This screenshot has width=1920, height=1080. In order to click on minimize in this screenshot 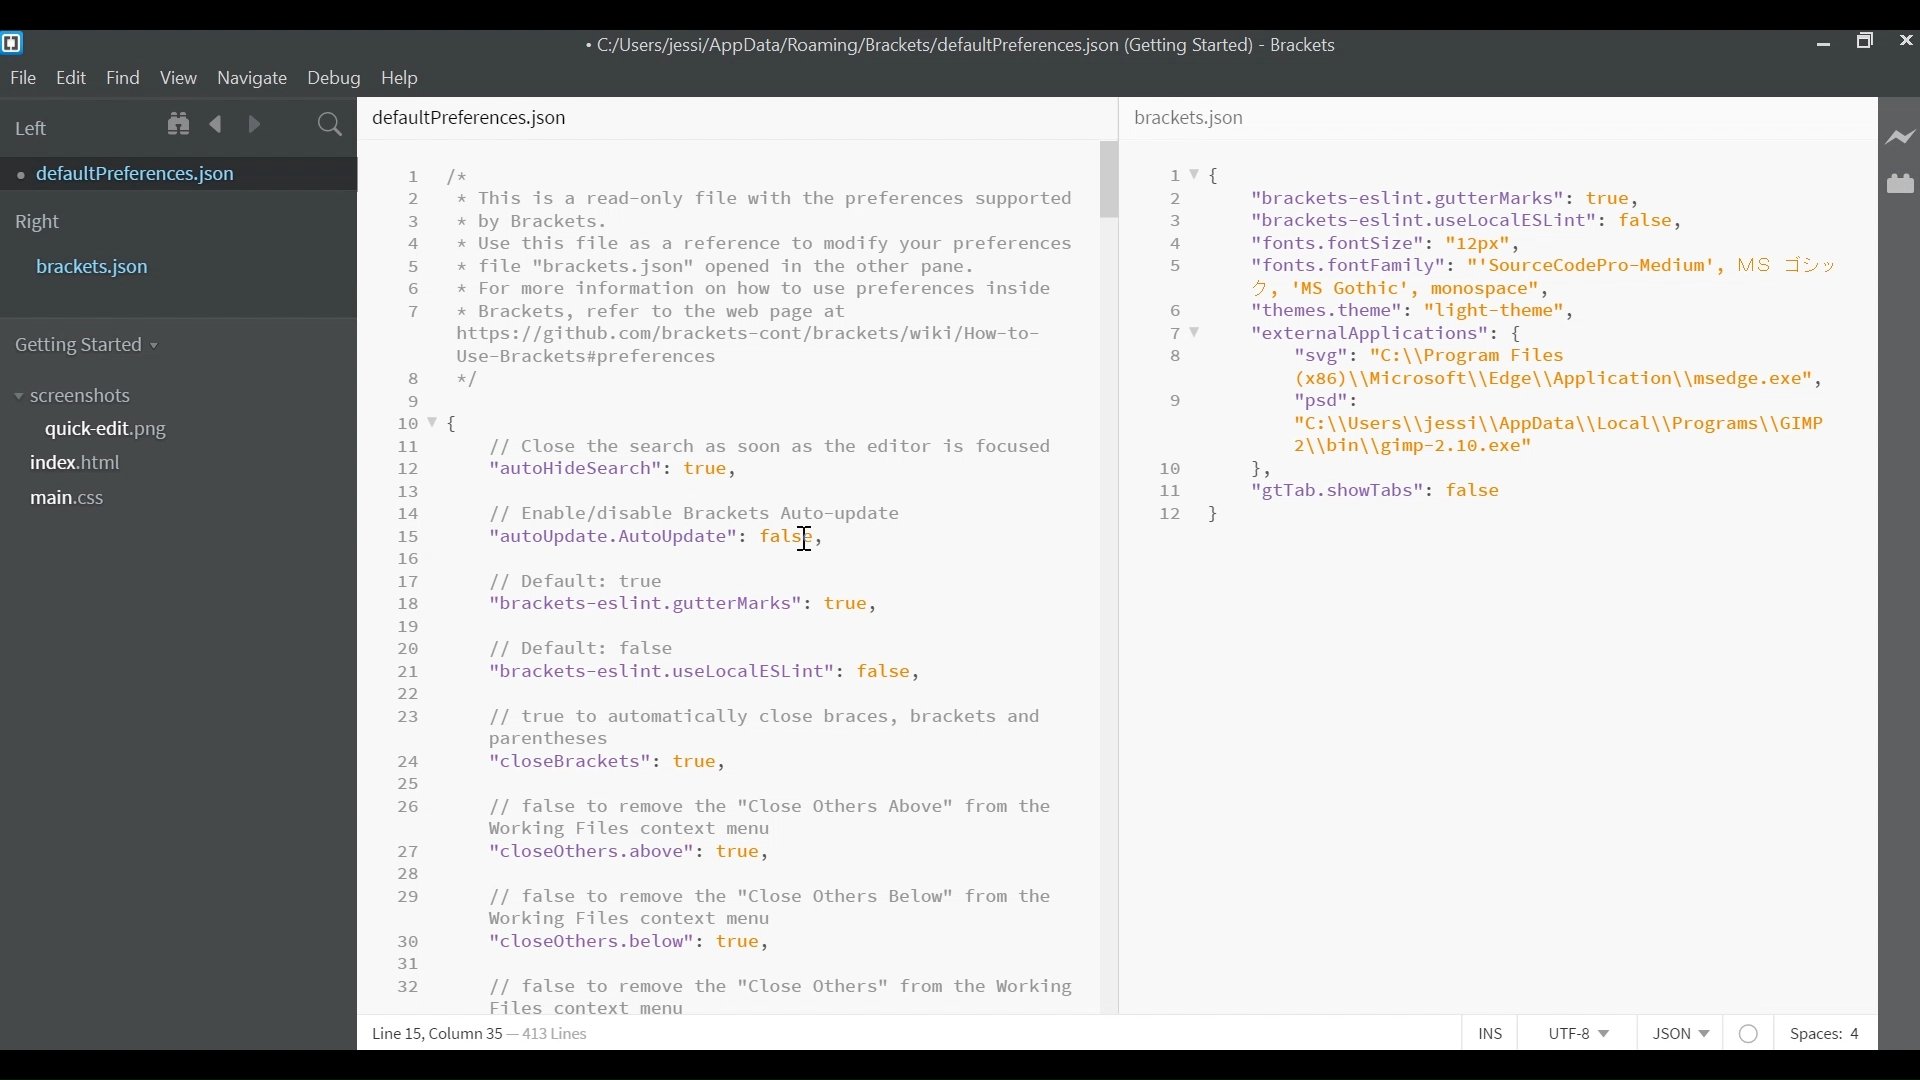, I will do `click(1821, 39)`.